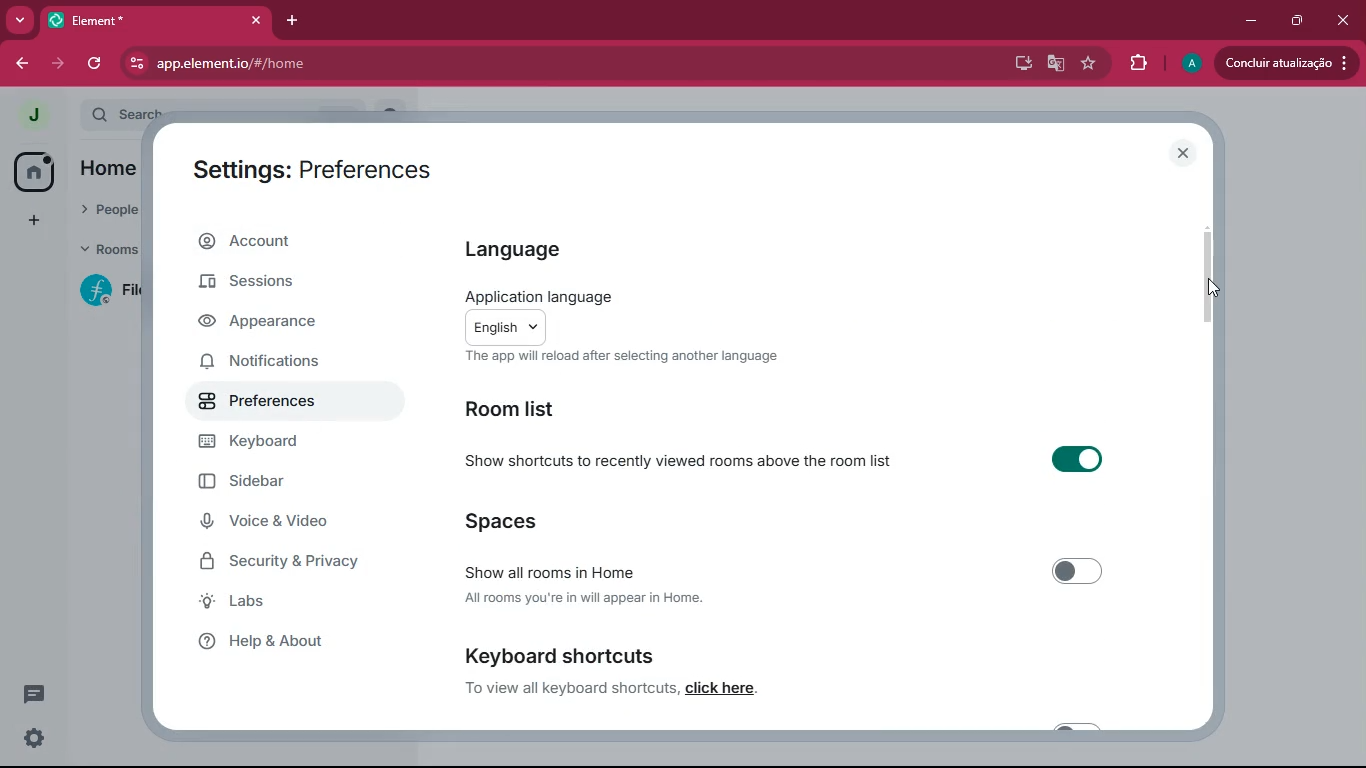  I want to click on concluir atualizacao, so click(1287, 62).